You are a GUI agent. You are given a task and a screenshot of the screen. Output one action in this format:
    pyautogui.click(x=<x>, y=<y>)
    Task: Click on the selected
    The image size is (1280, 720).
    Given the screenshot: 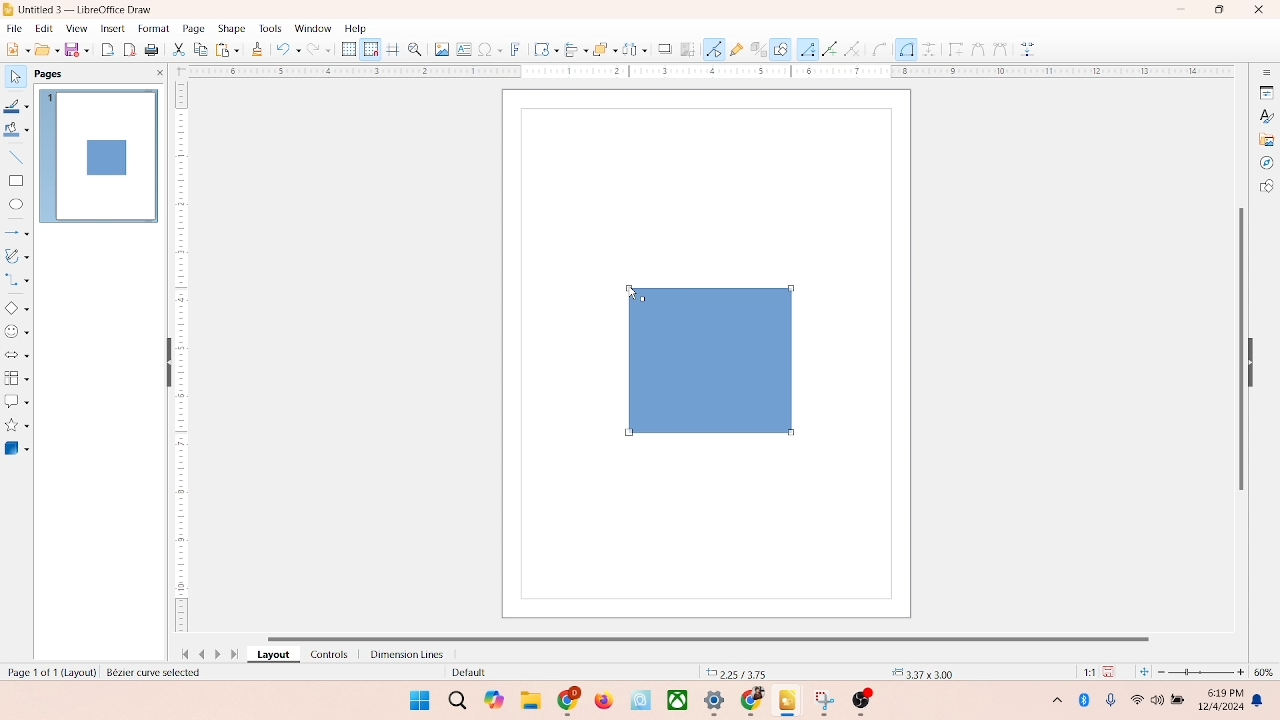 What is the action you would take?
    pyautogui.click(x=157, y=673)
    